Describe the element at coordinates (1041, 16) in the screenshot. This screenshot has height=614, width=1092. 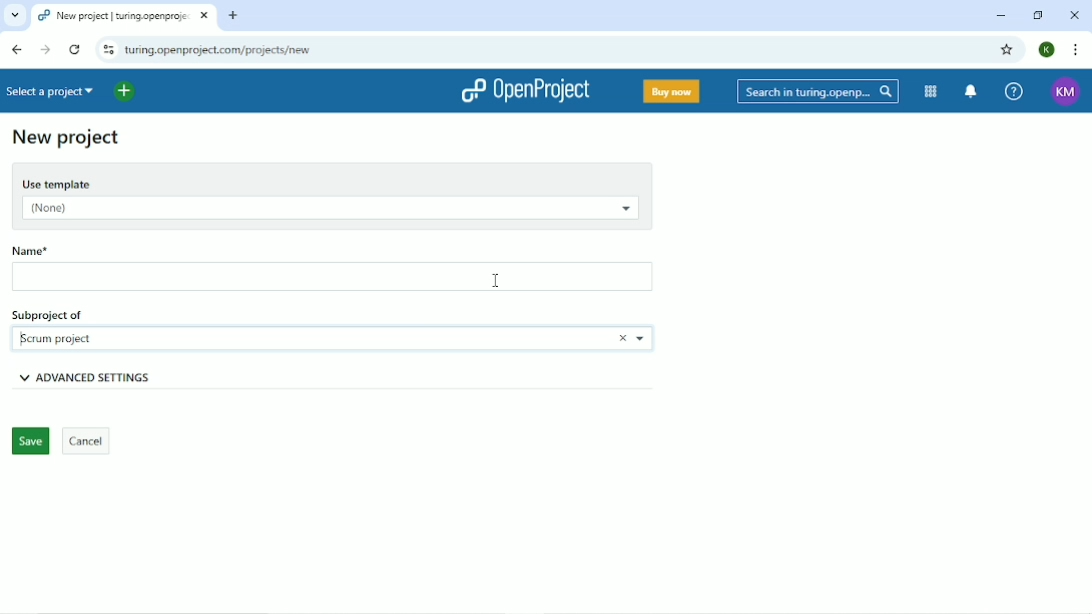
I see `Restore down` at that location.